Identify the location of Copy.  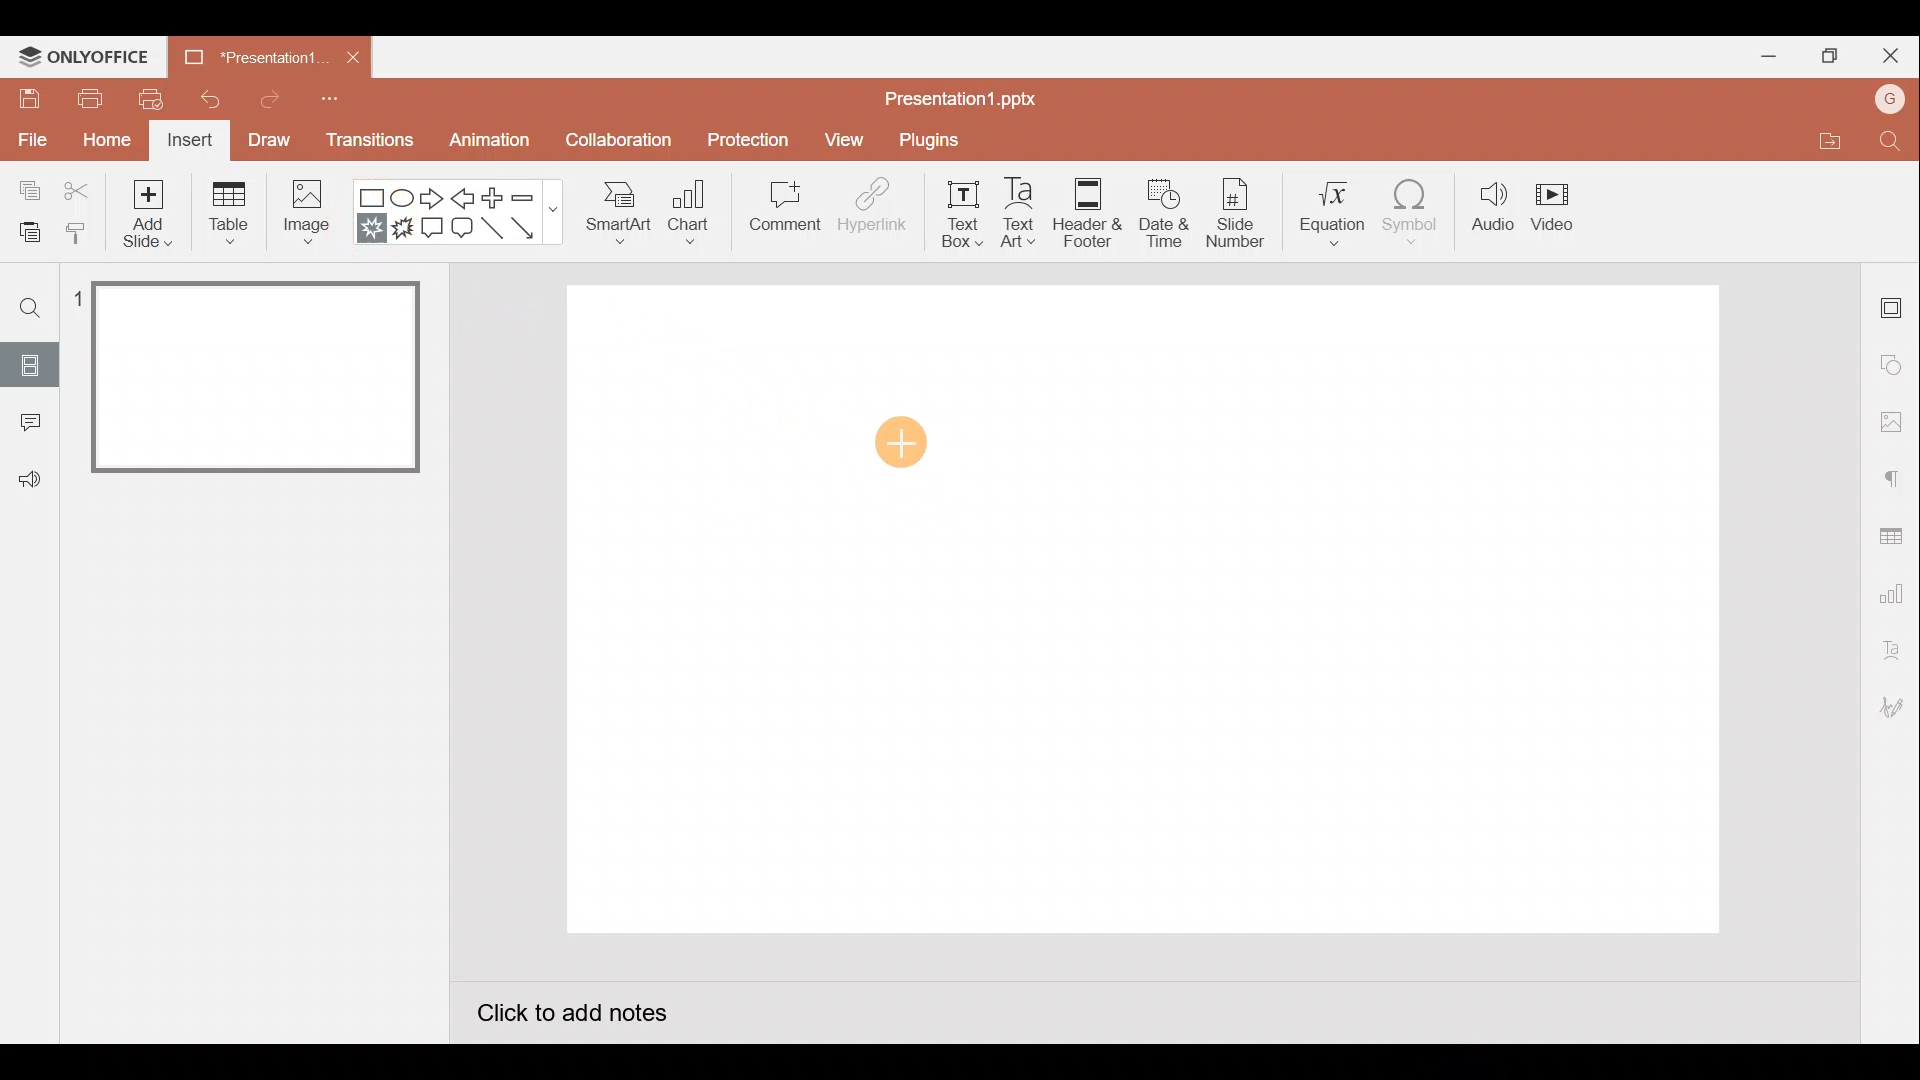
(25, 188).